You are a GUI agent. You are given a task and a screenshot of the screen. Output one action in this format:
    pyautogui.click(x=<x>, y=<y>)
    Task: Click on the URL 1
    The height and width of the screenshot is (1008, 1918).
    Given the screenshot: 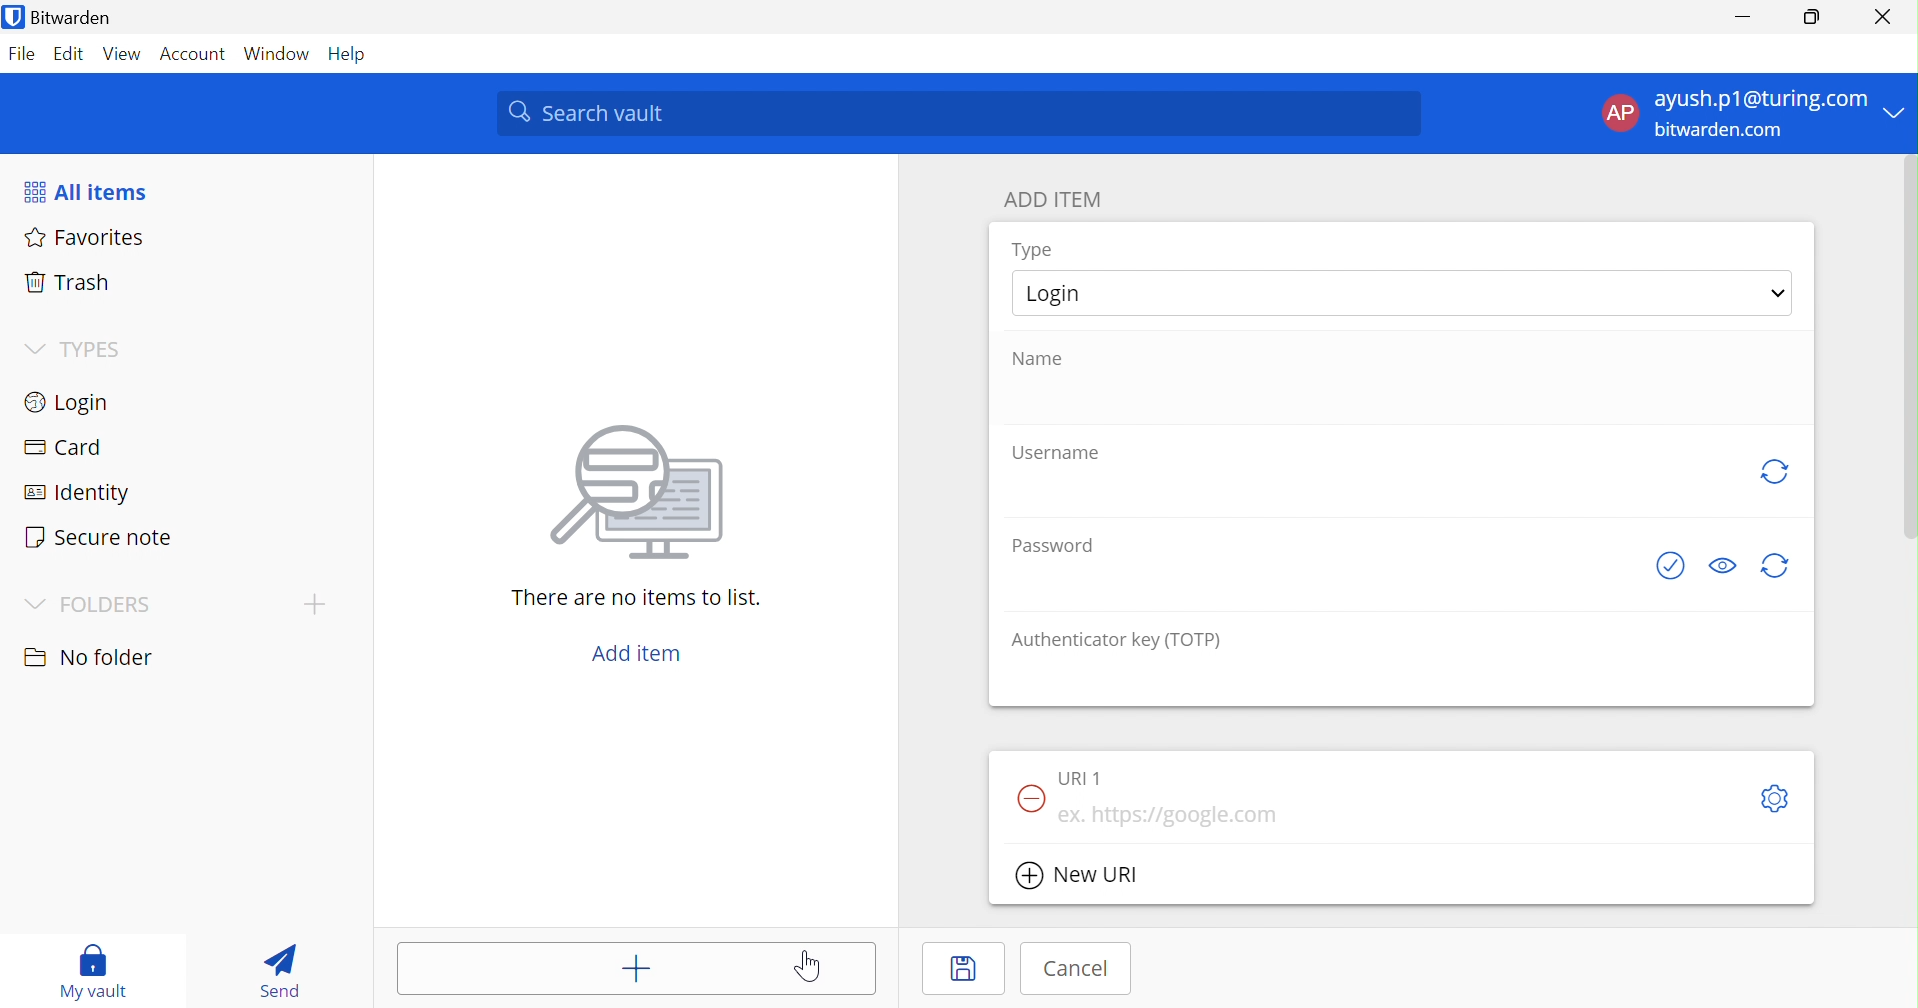 What is the action you would take?
    pyautogui.click(x=1080, y=777)
    